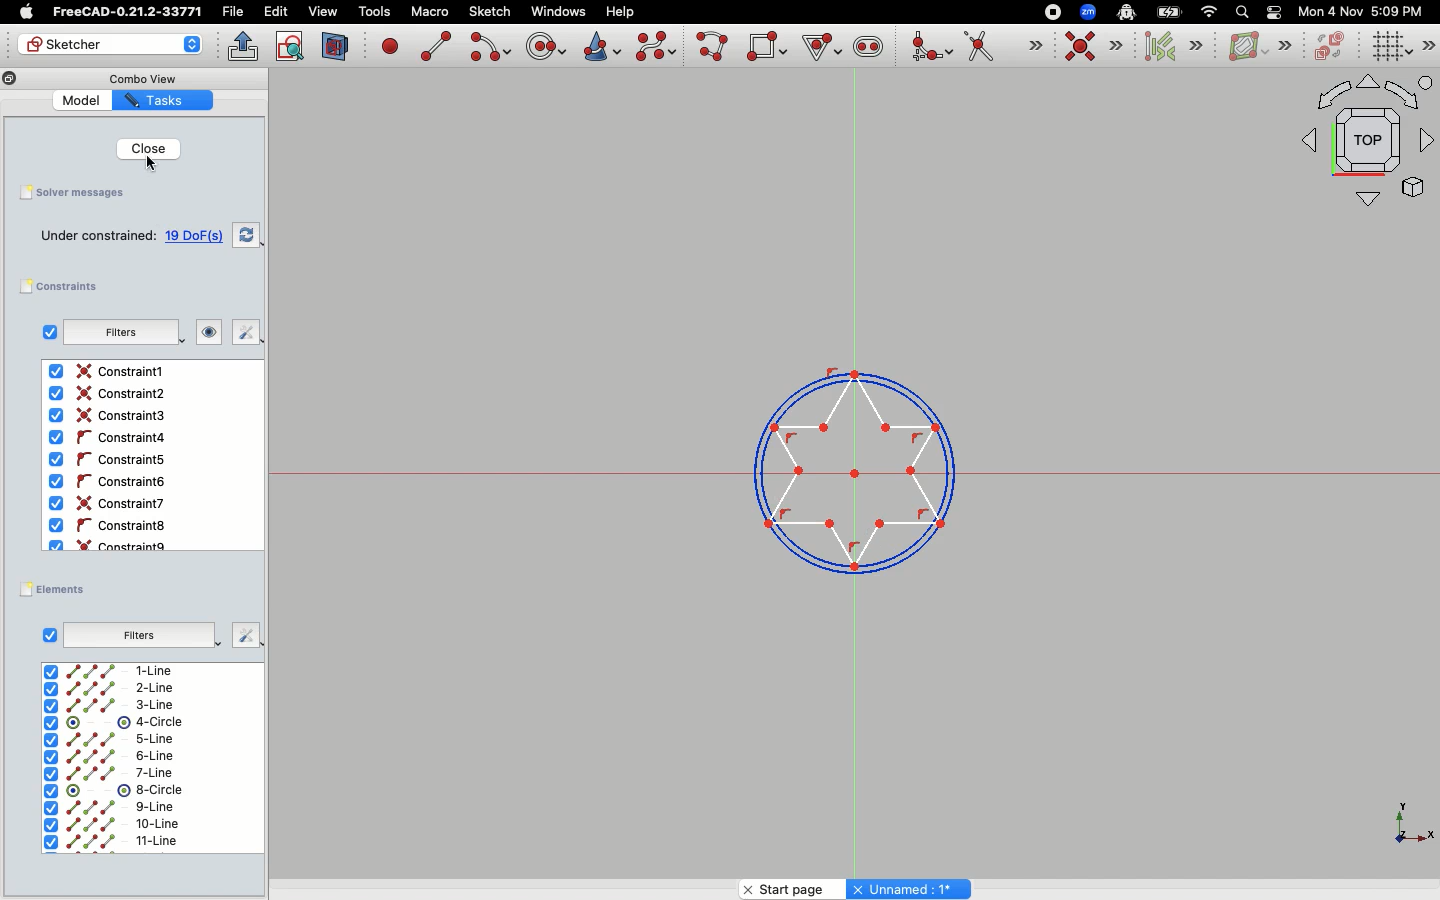 The width and height of the screenshot is (1440, 900). Describe the element at coordinates (111, 824) in the screenshot. I see `10-line` at that location.